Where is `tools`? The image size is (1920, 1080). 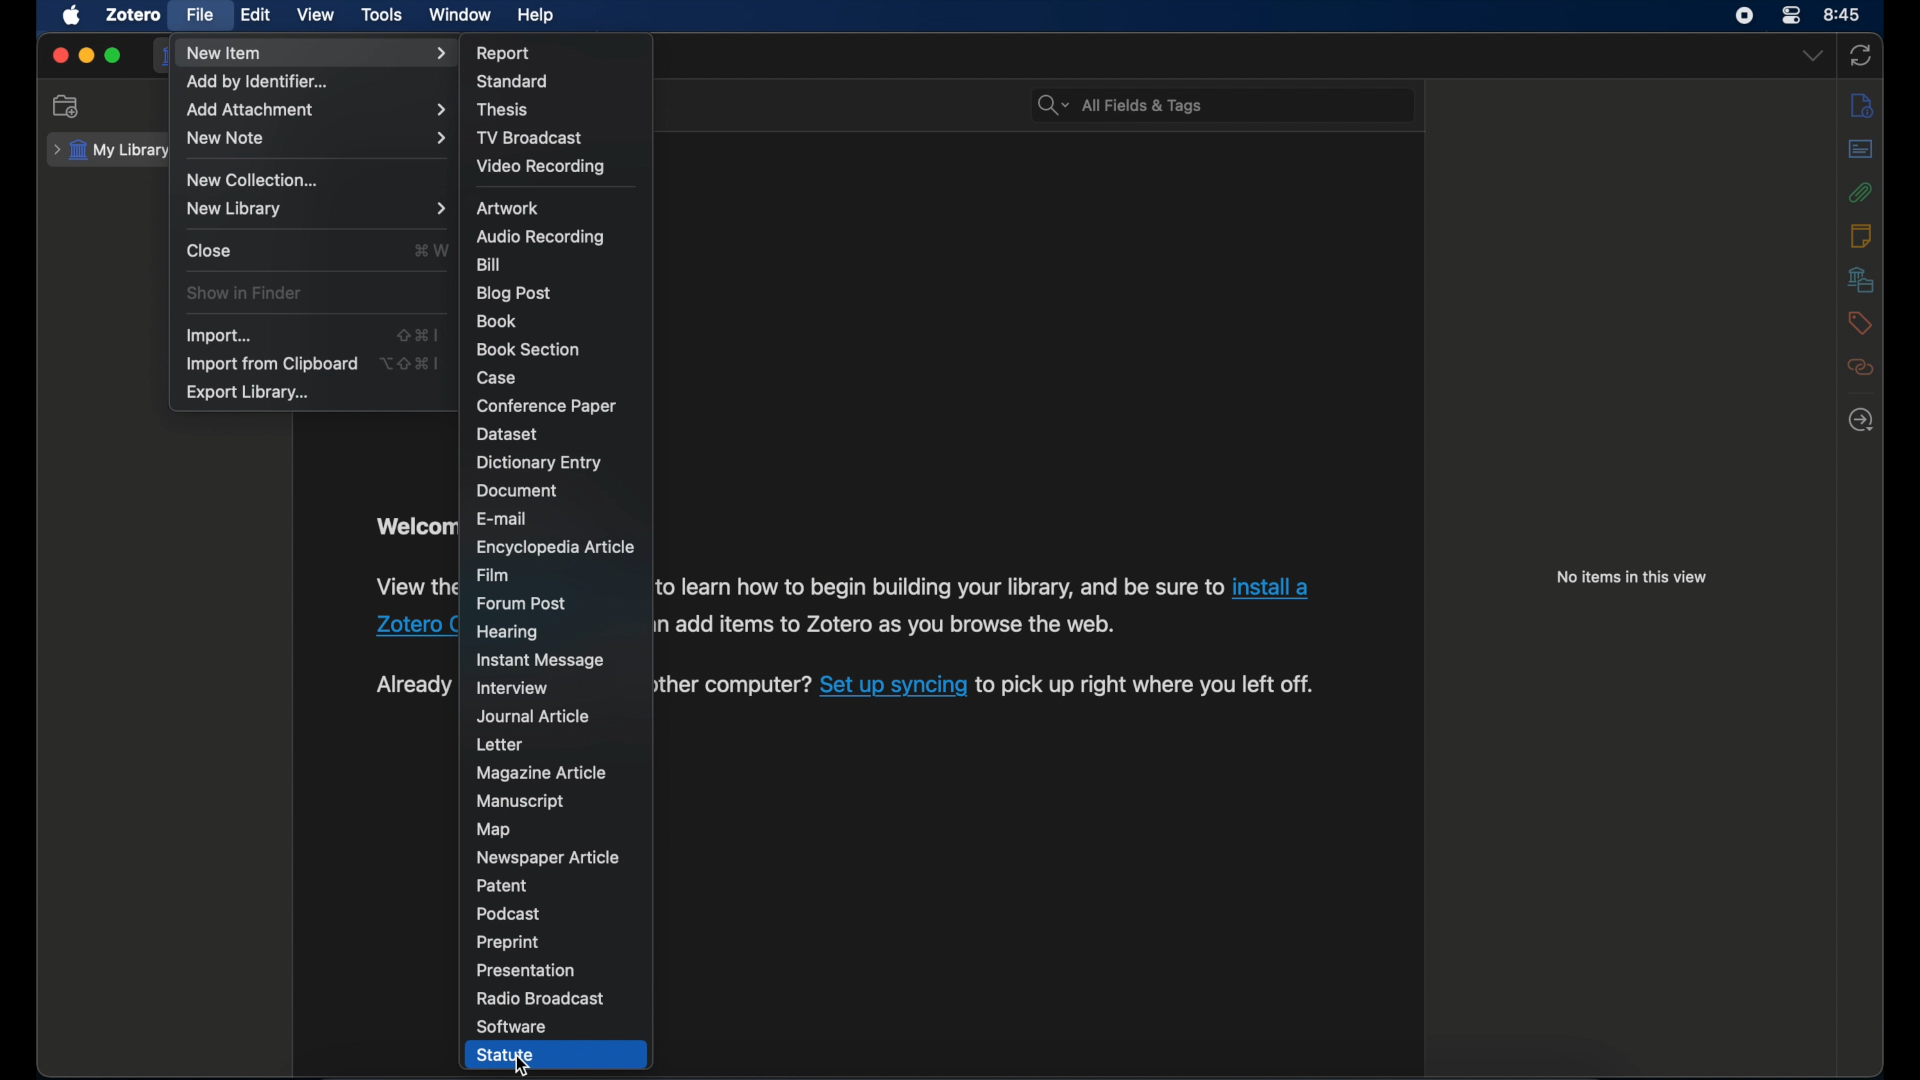
tools is located at coordinates (382, 15).